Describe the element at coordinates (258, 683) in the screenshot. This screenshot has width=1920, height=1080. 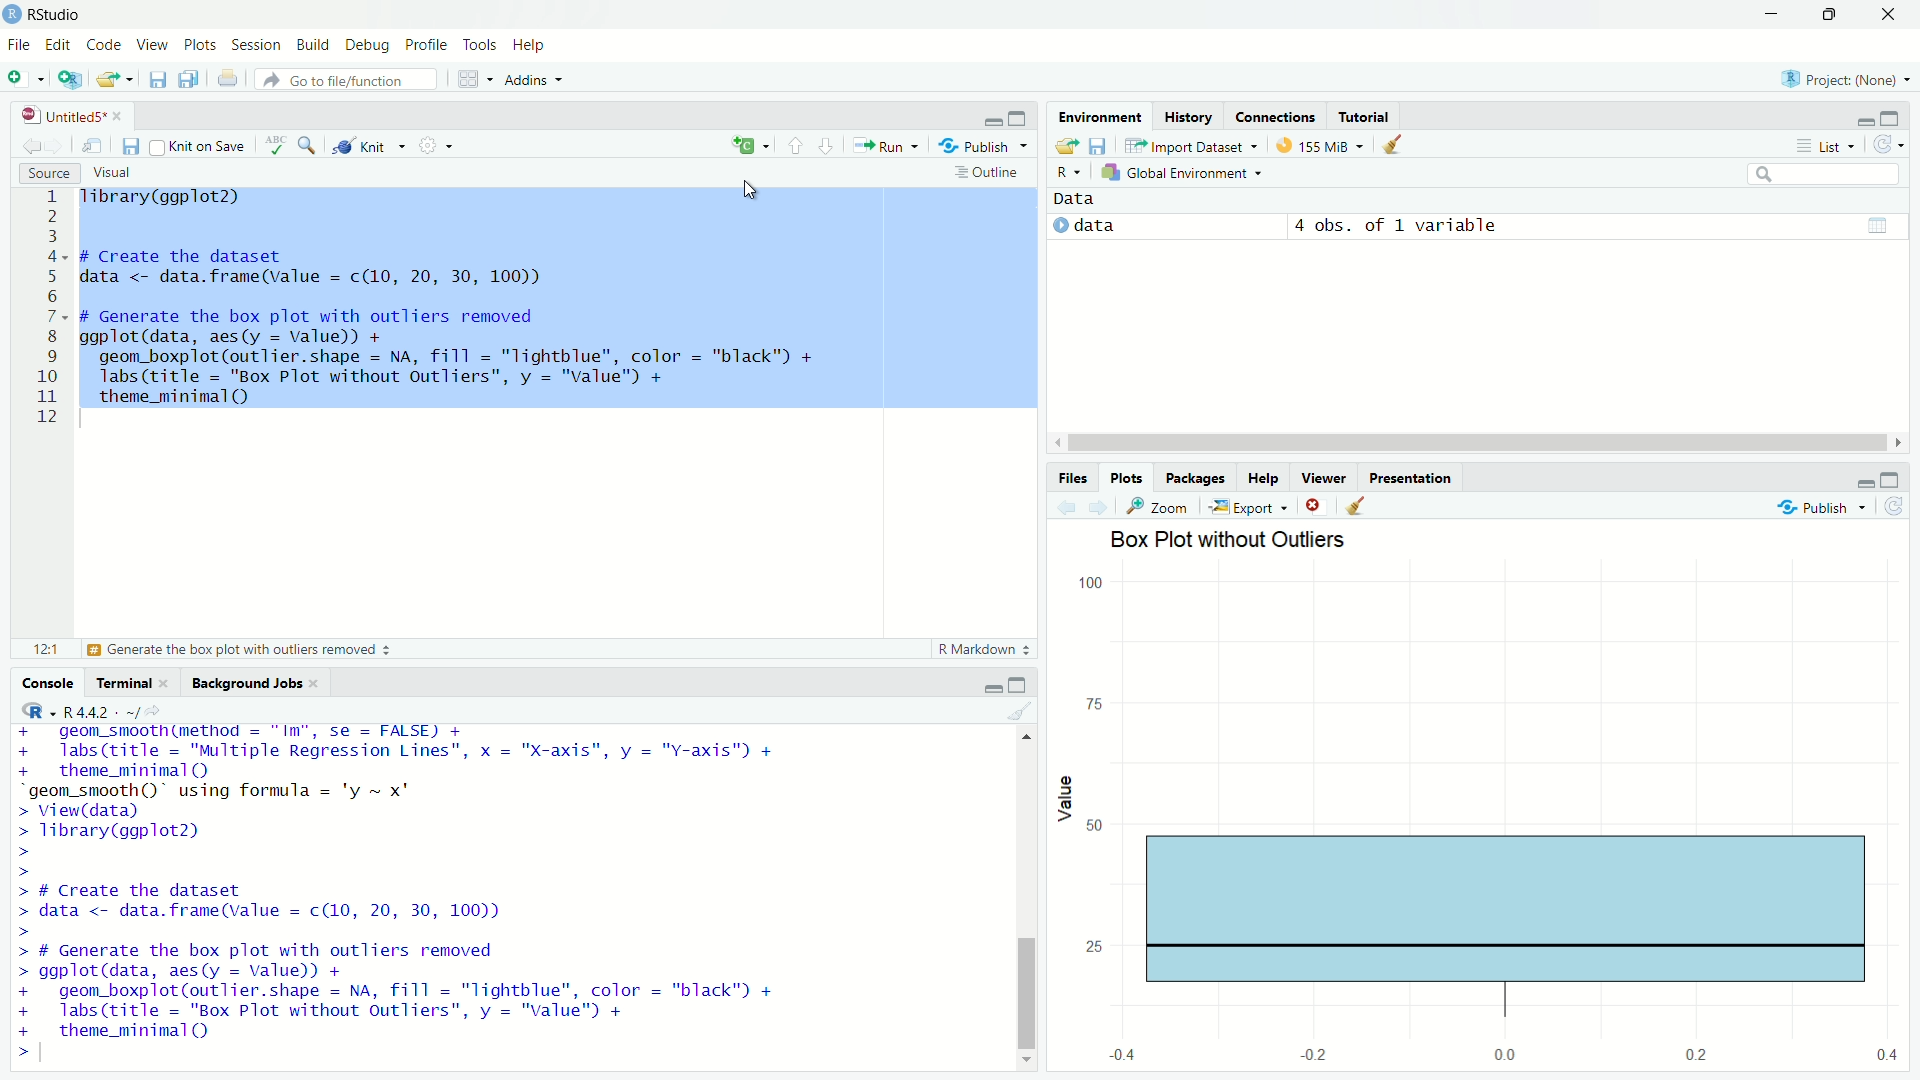
I see `Background Jobs` at that location.